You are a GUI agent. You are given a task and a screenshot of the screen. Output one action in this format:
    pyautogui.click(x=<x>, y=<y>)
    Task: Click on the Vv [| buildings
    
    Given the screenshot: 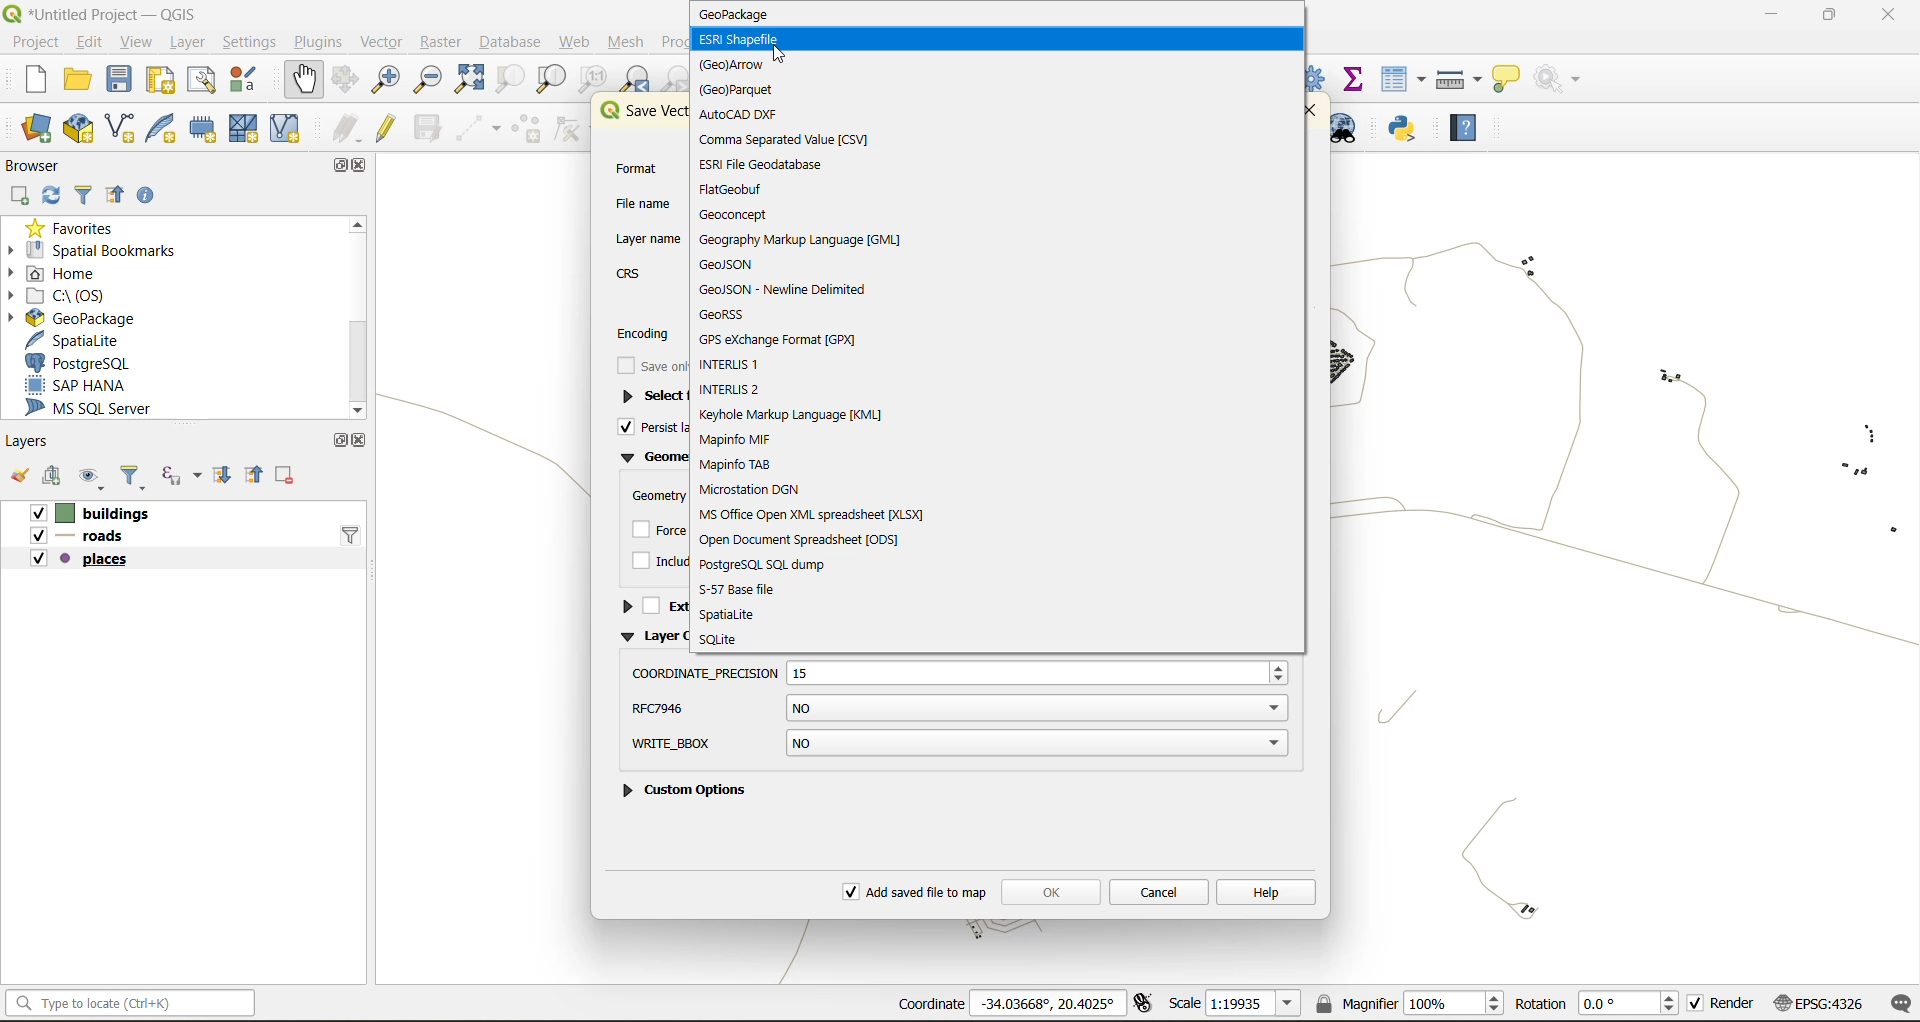 What is the action you would take?
    pyautogui.click(x=99, y=512)
    